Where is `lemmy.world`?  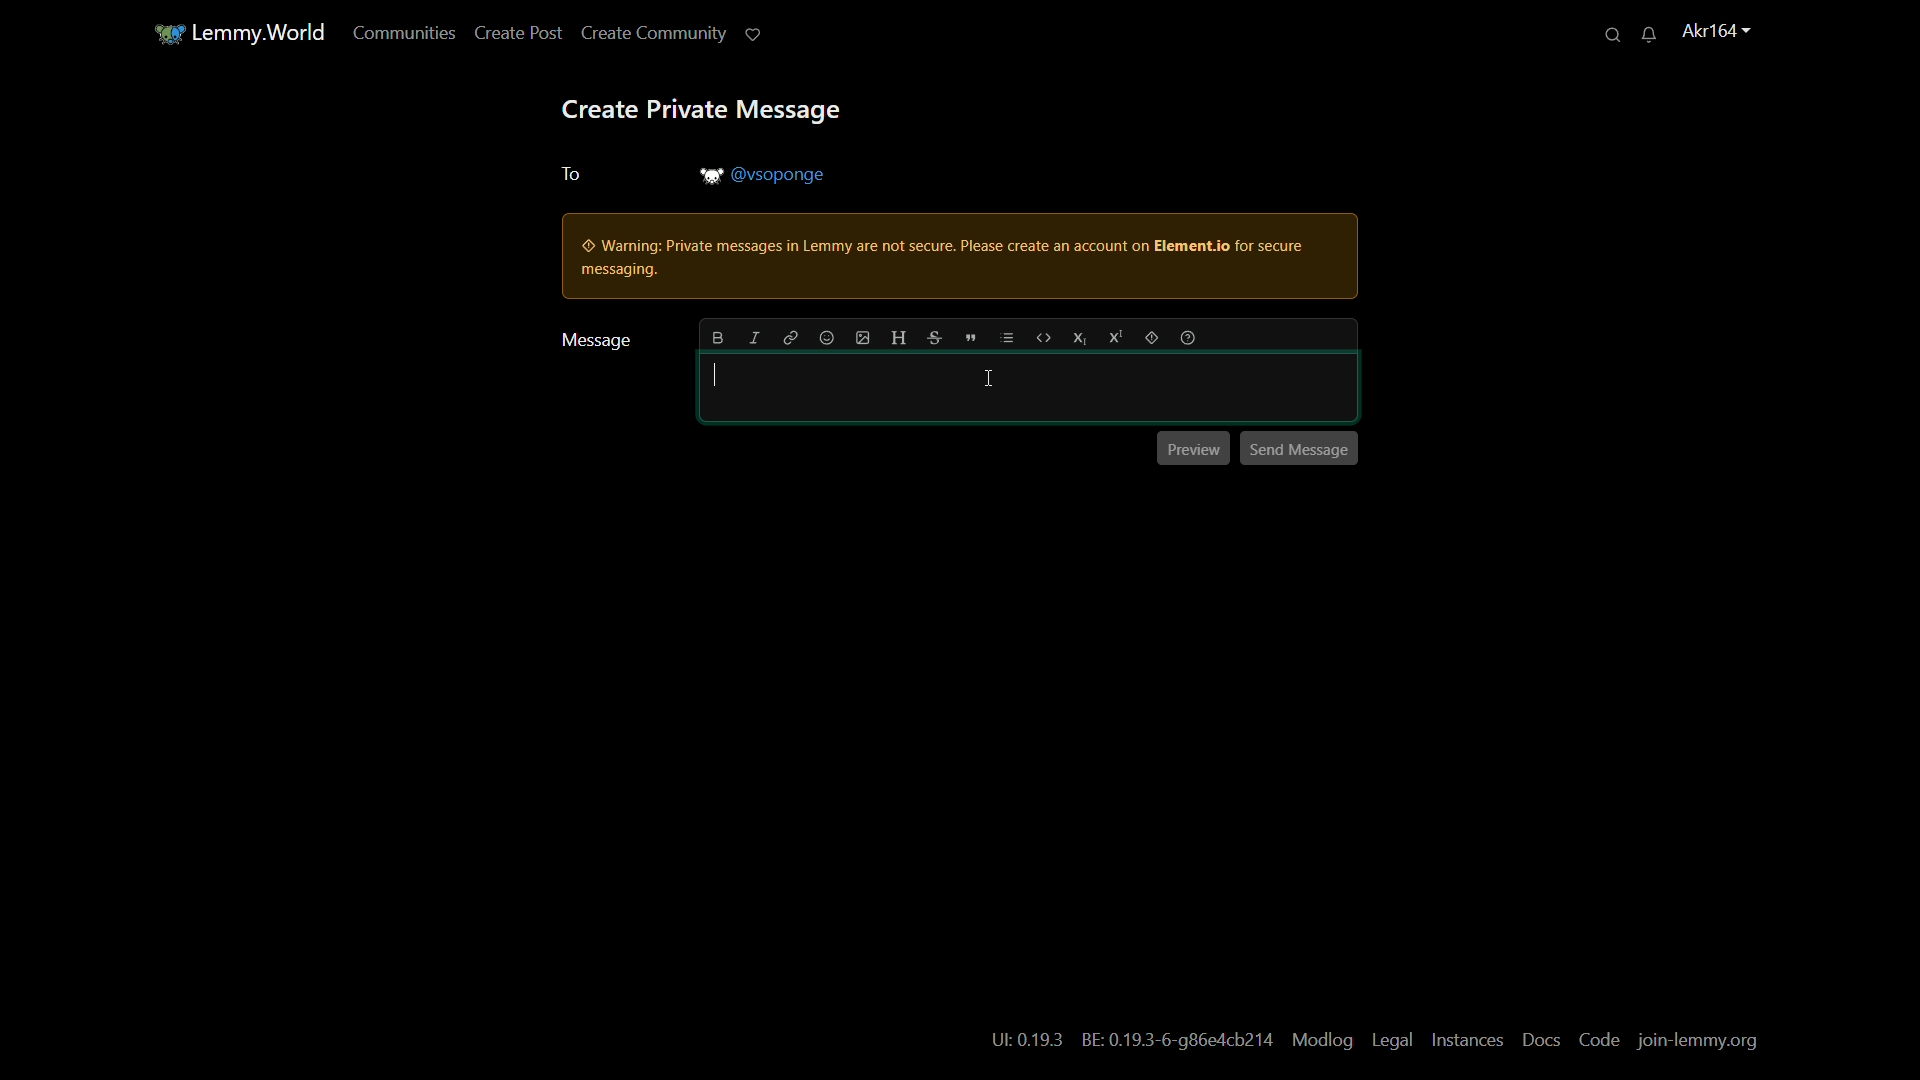
lemmy.world is located at coordinates (248, 32).